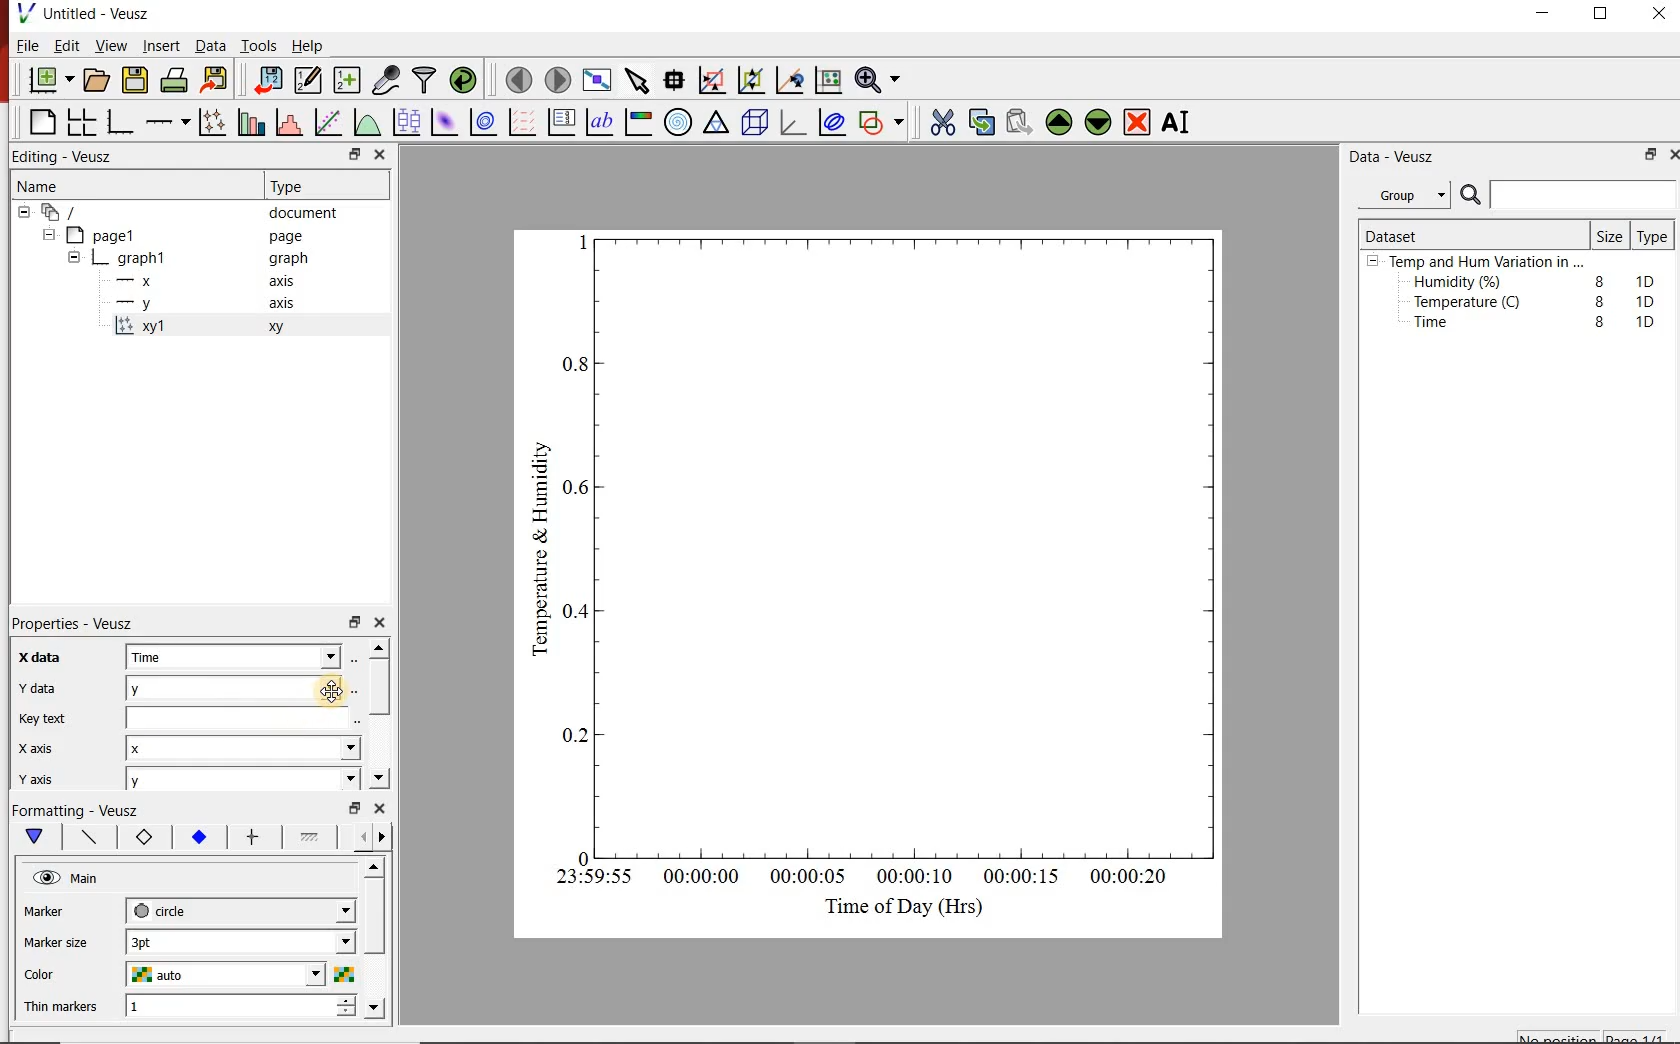 The height and width of the screenshot is (1044, 1680). Describe the element at coordinates (50, 776) in the screenshot. I see `y axis` at that location.